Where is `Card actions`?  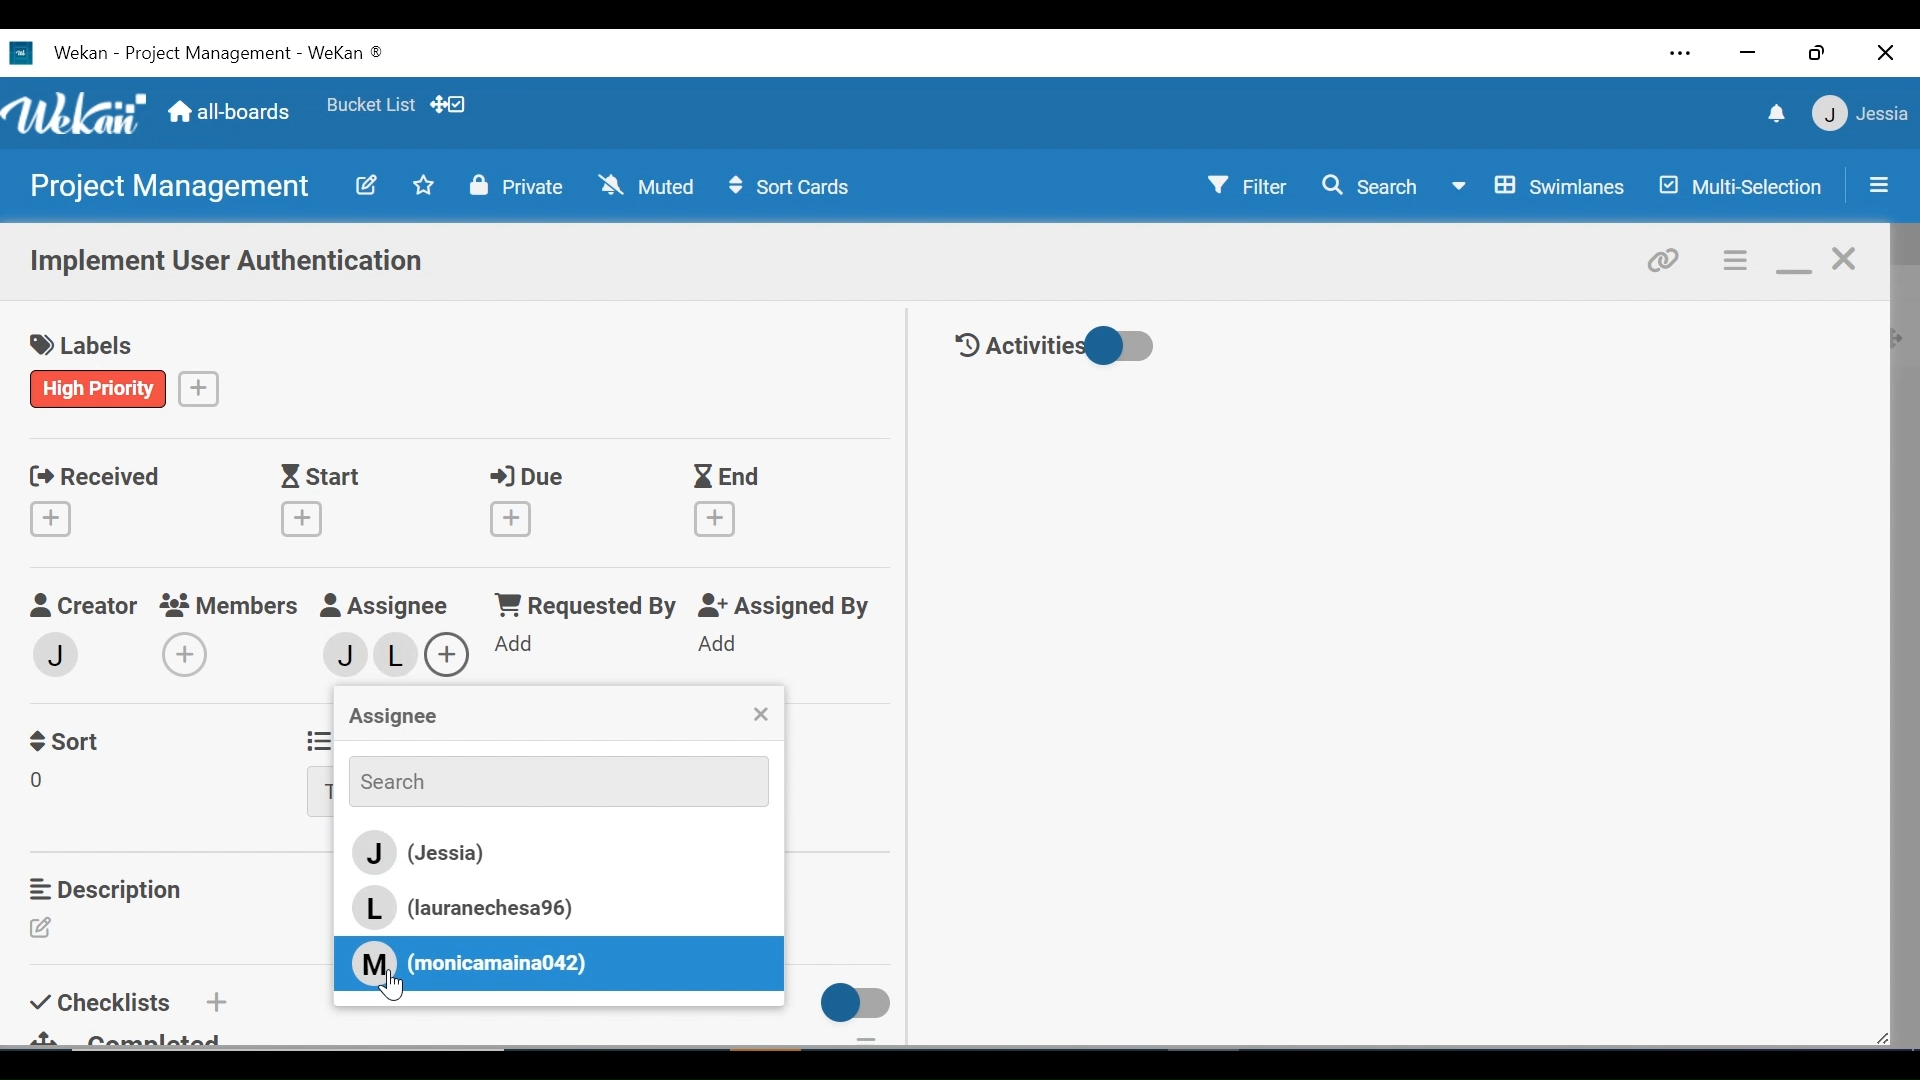
Card actions is located at coordinates (1737, 261).